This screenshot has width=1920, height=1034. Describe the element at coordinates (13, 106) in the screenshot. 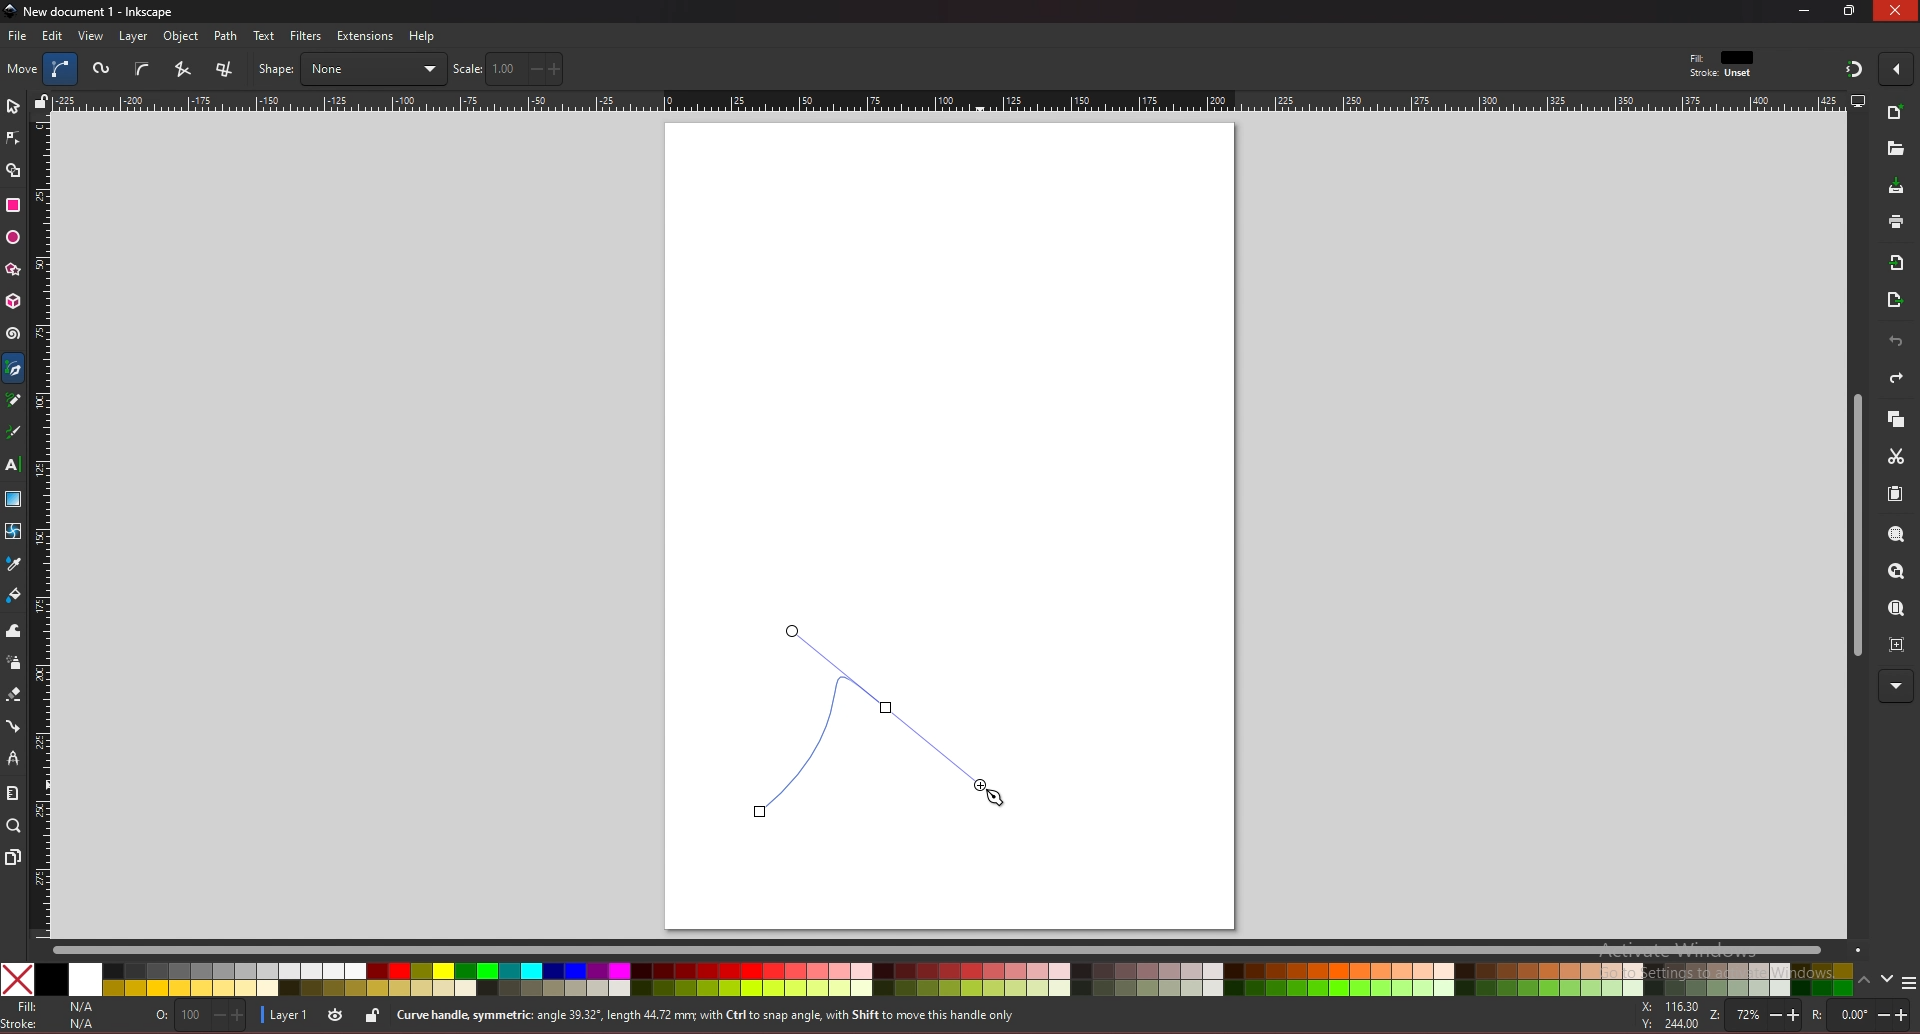

I see `selector` at that location.